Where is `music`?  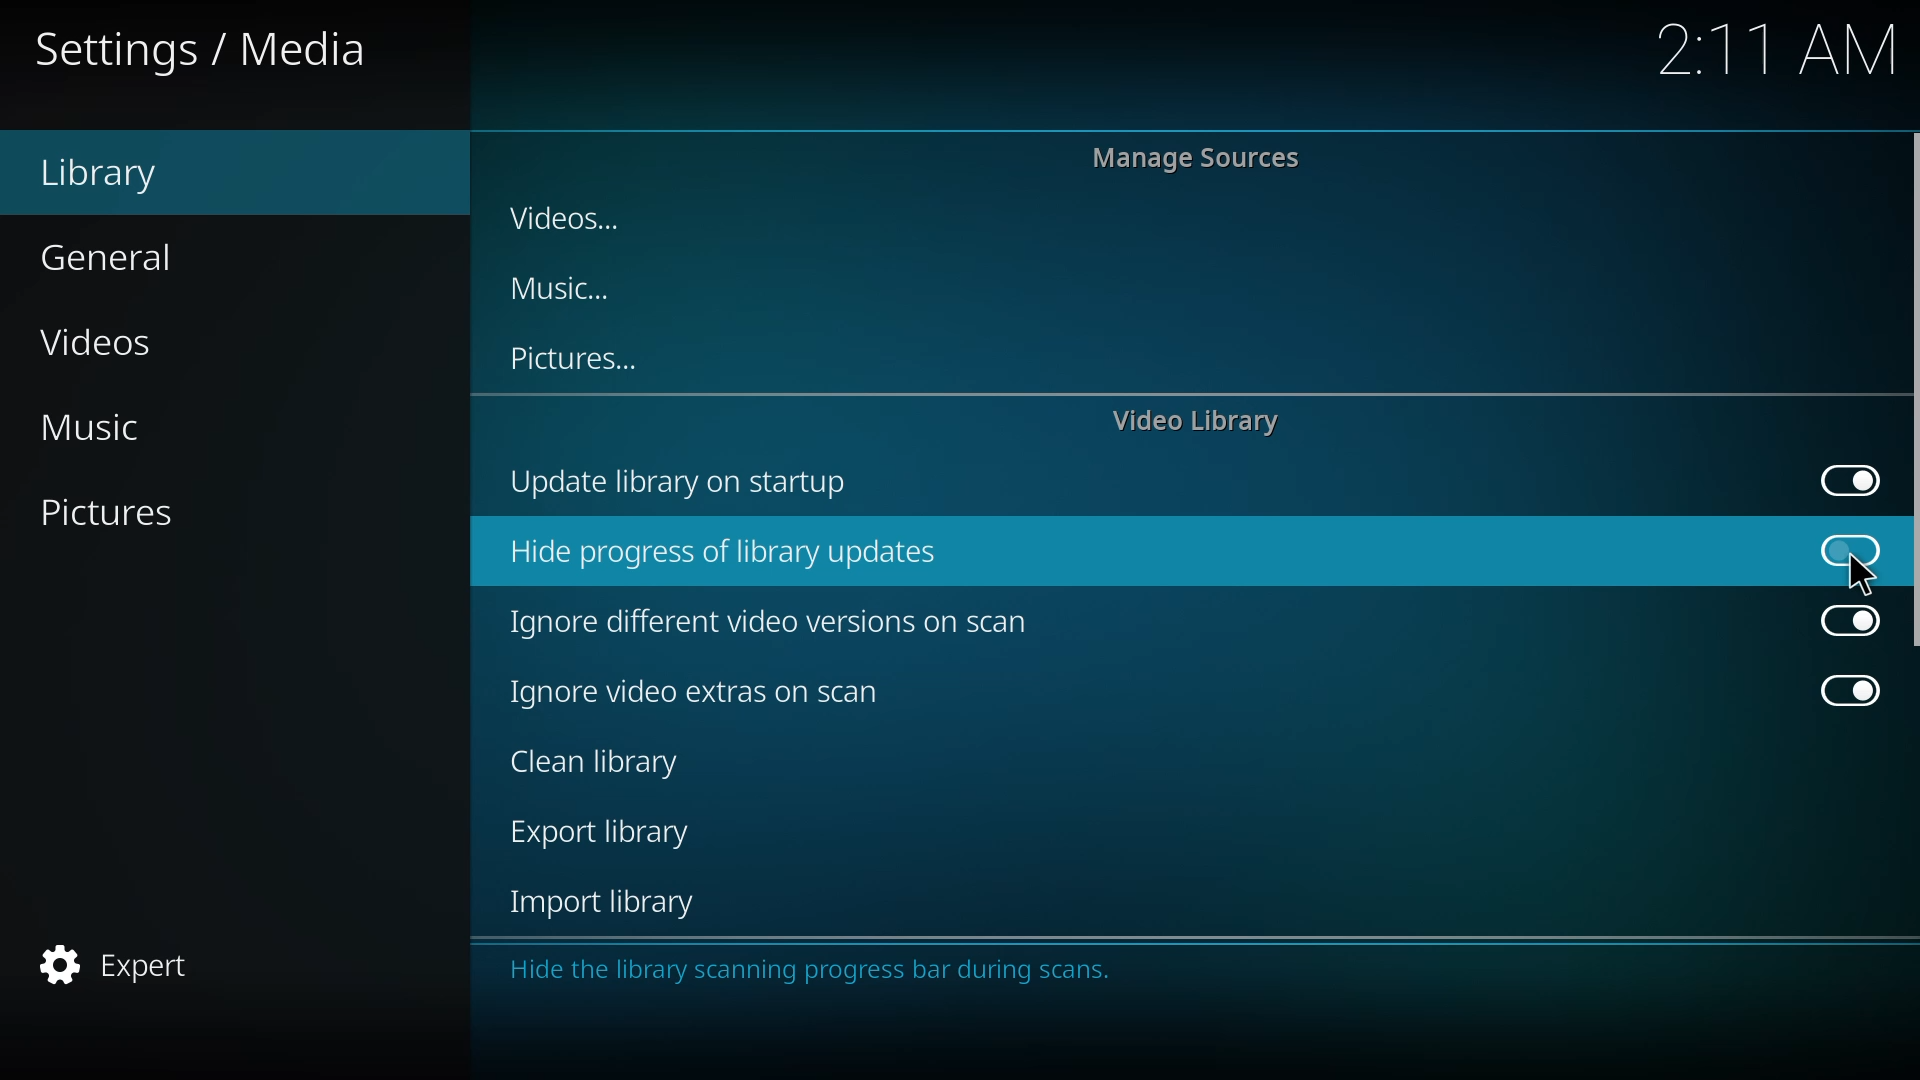 music is located at coordinates (112, 427).